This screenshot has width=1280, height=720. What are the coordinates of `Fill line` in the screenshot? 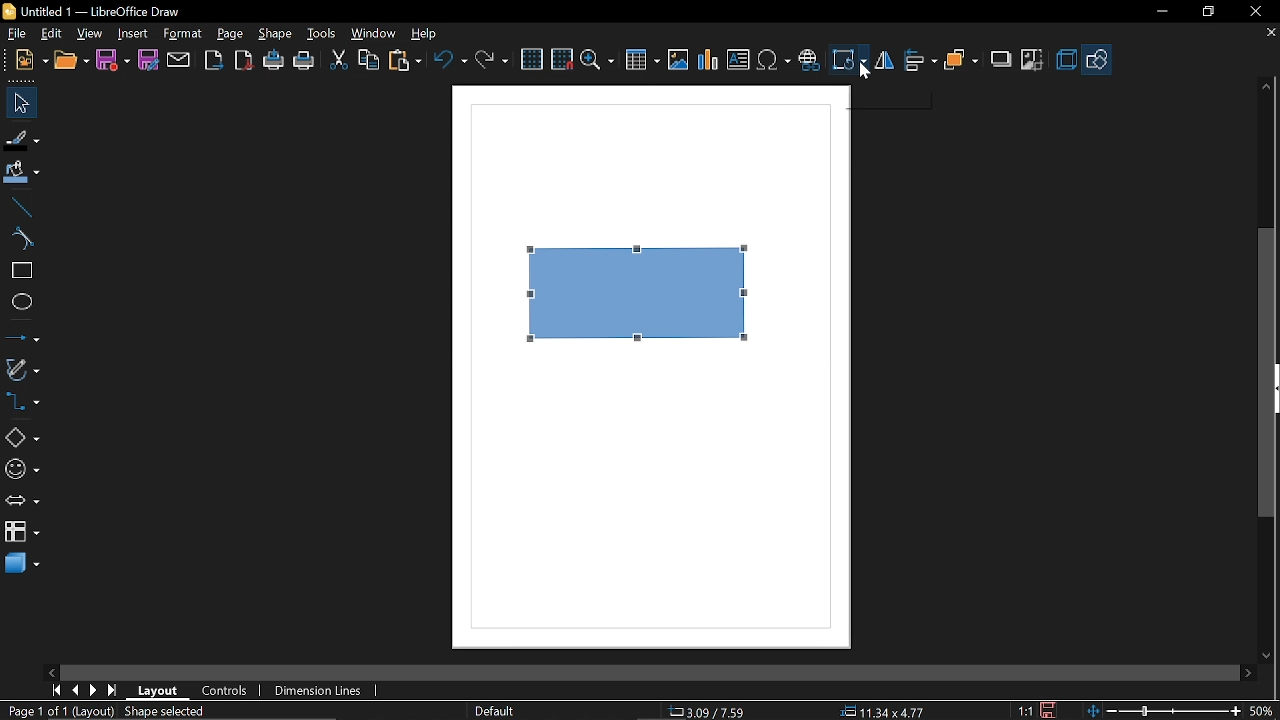 It's located at (21, 140).